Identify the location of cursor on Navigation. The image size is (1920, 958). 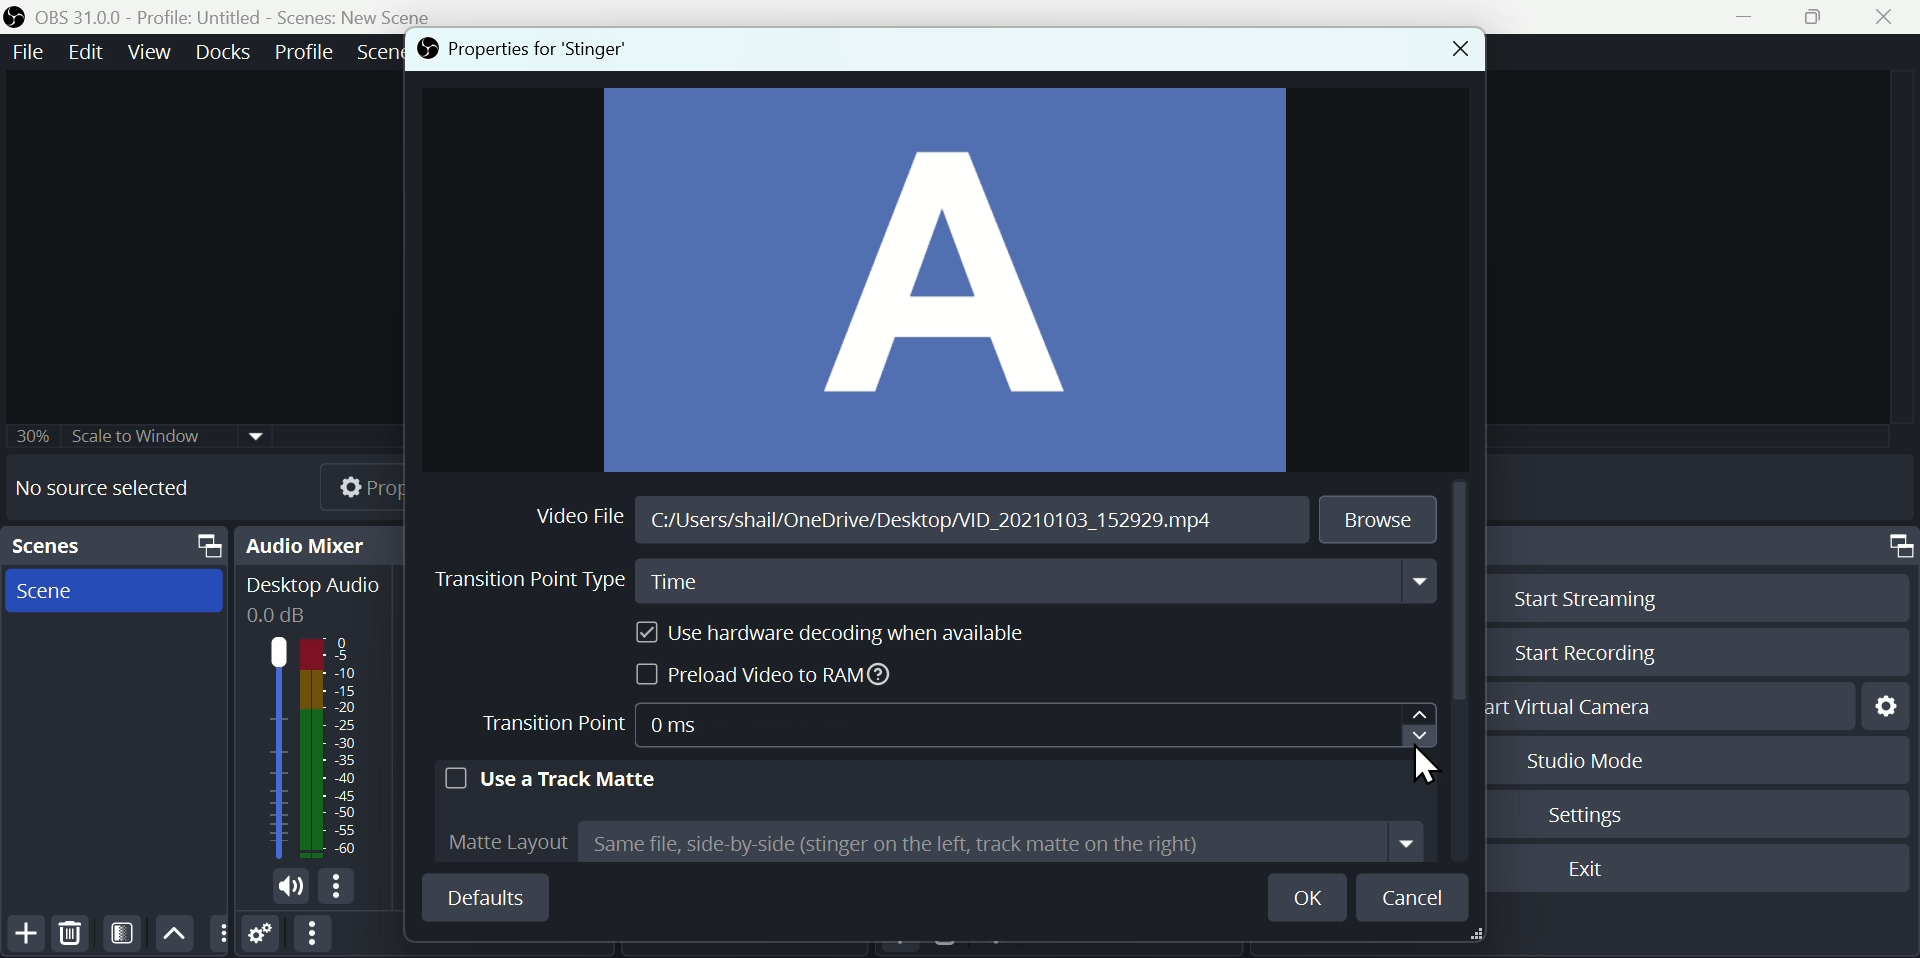
(1432, 762).